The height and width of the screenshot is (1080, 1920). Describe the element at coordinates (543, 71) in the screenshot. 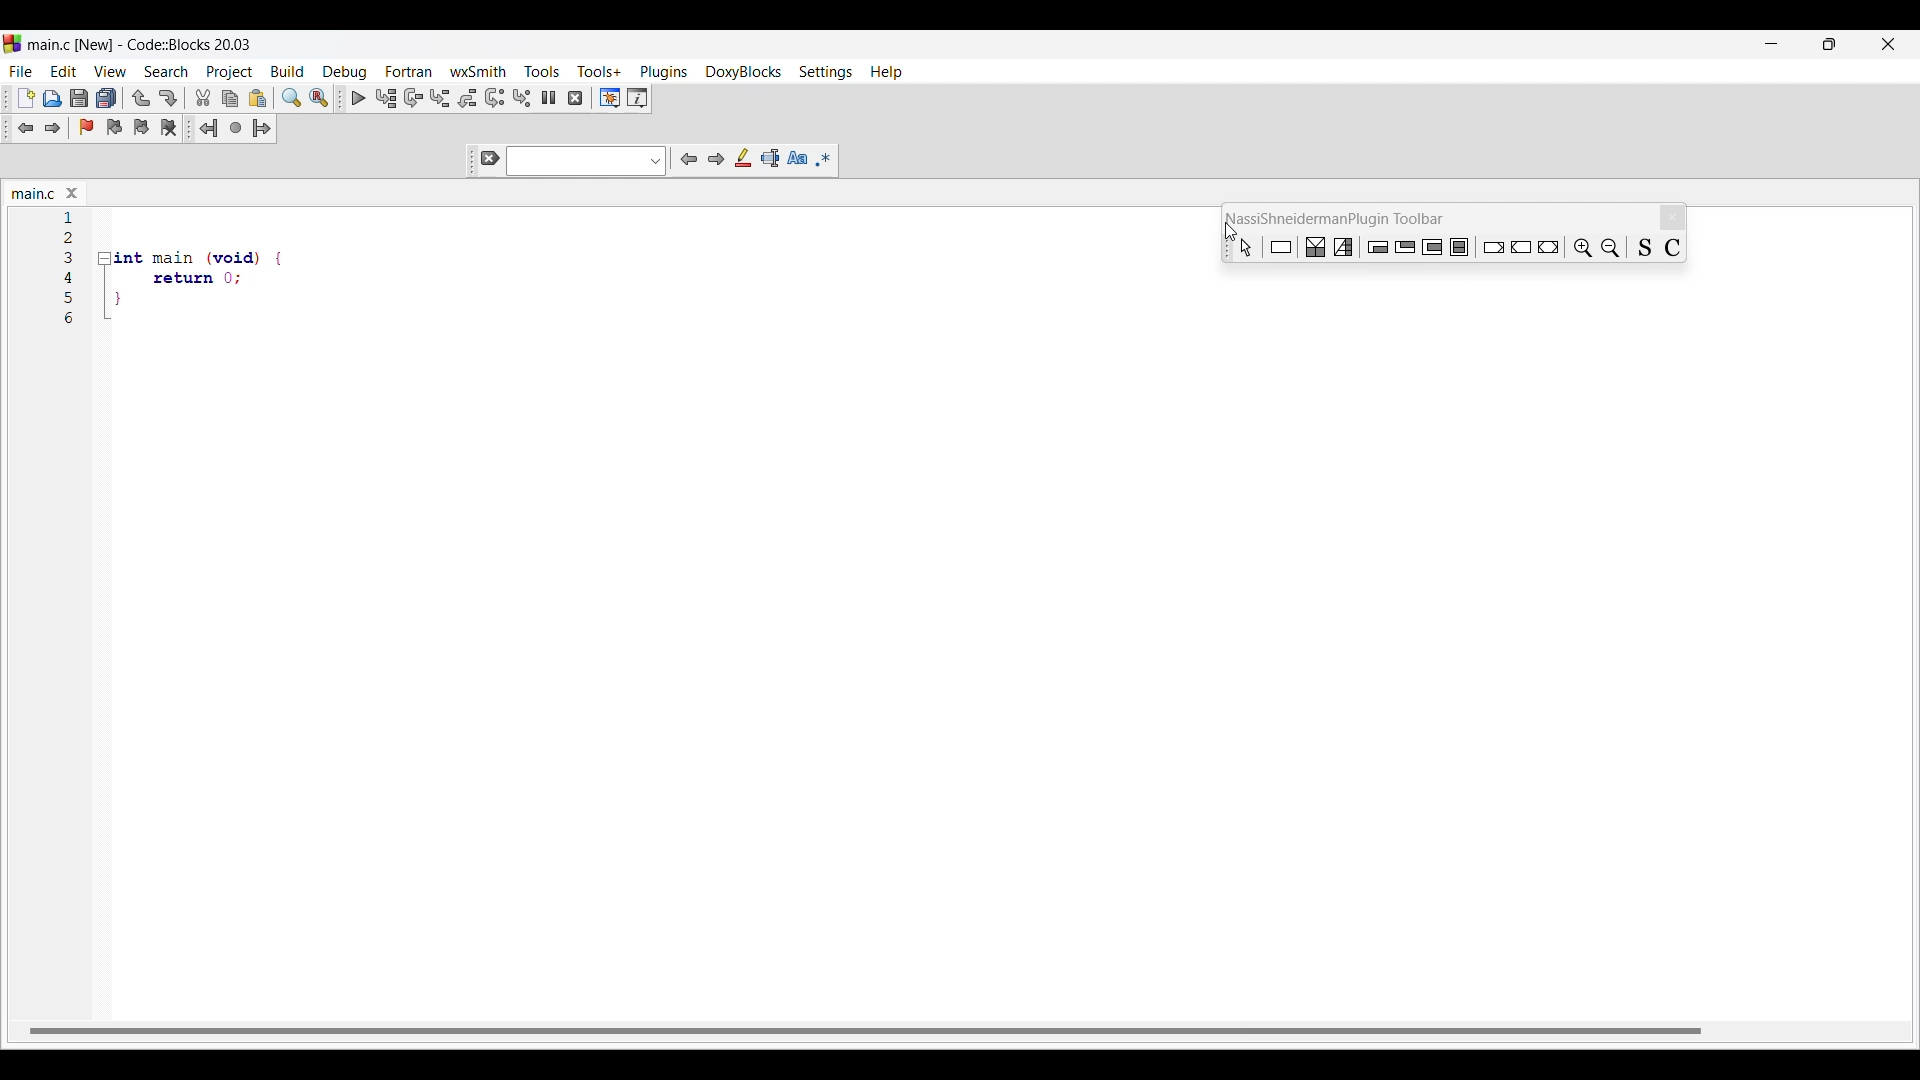

I see `Tools menu` at that location.